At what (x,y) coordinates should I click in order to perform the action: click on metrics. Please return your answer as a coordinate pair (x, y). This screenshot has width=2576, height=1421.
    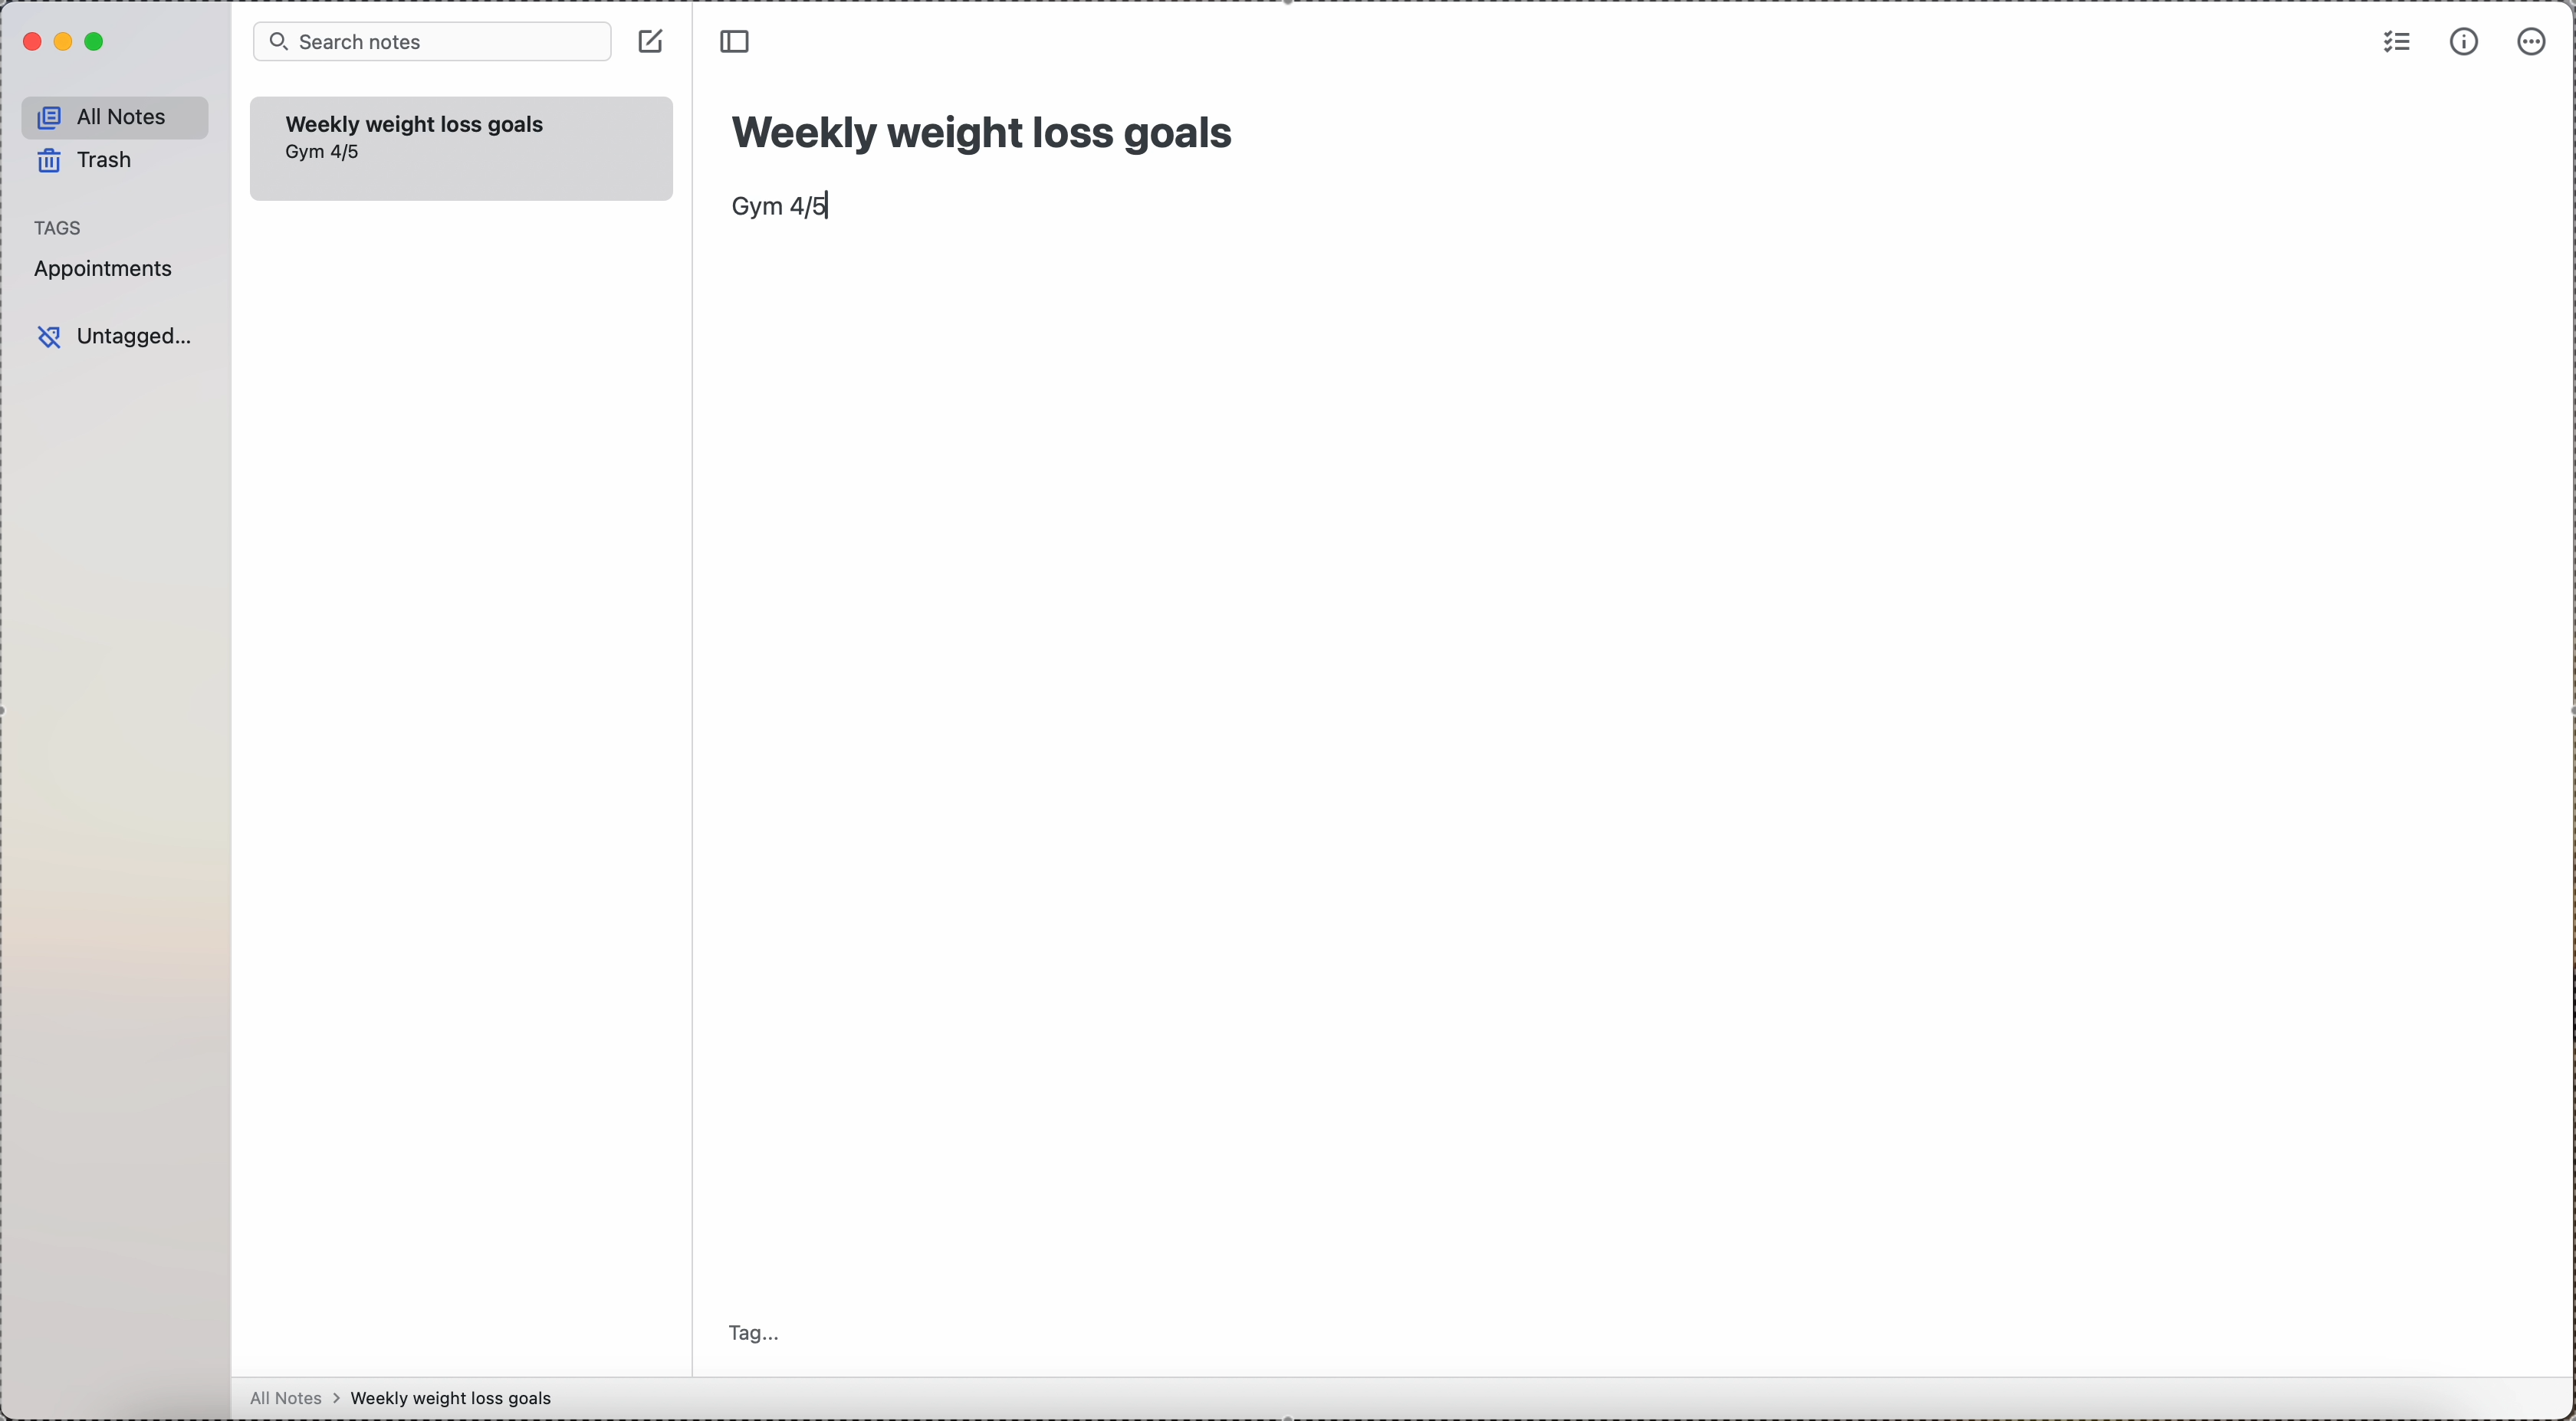
    Looking at the image, I should click on (2463, 43).